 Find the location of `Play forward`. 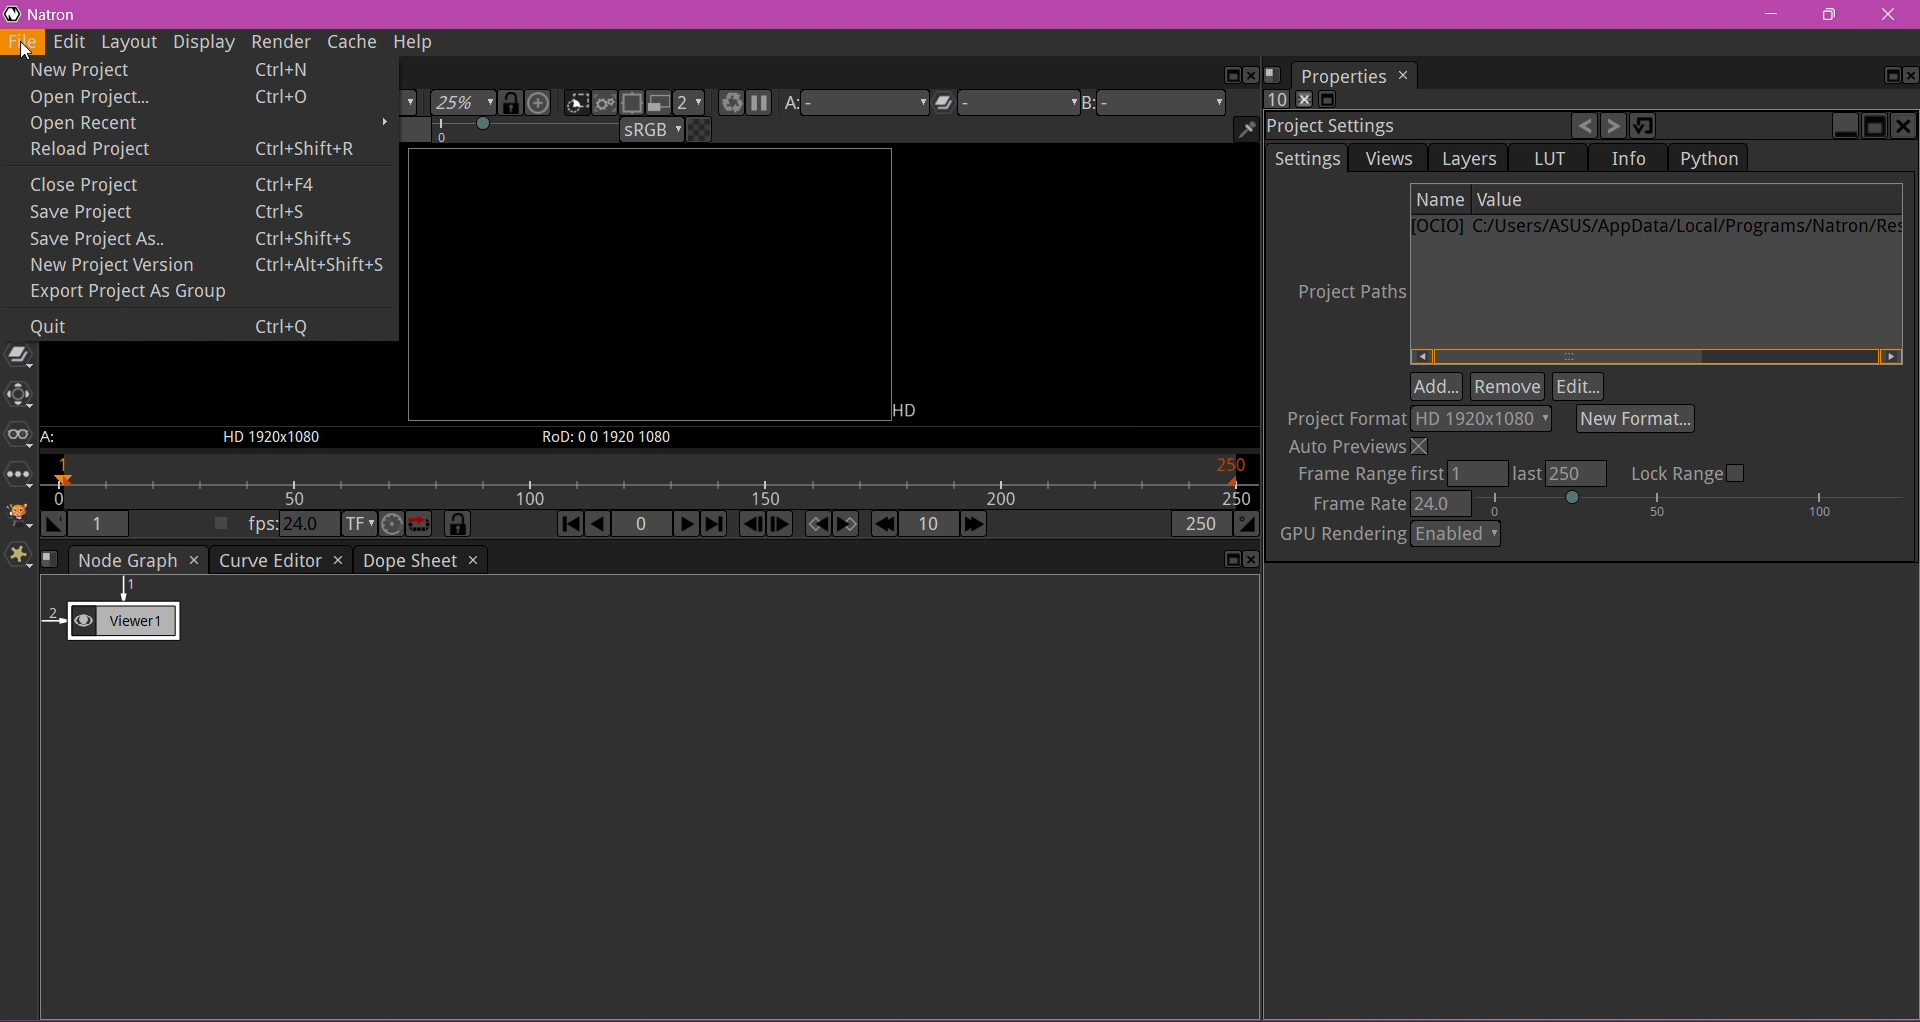

Play forward is located at coordinates (685, 526).